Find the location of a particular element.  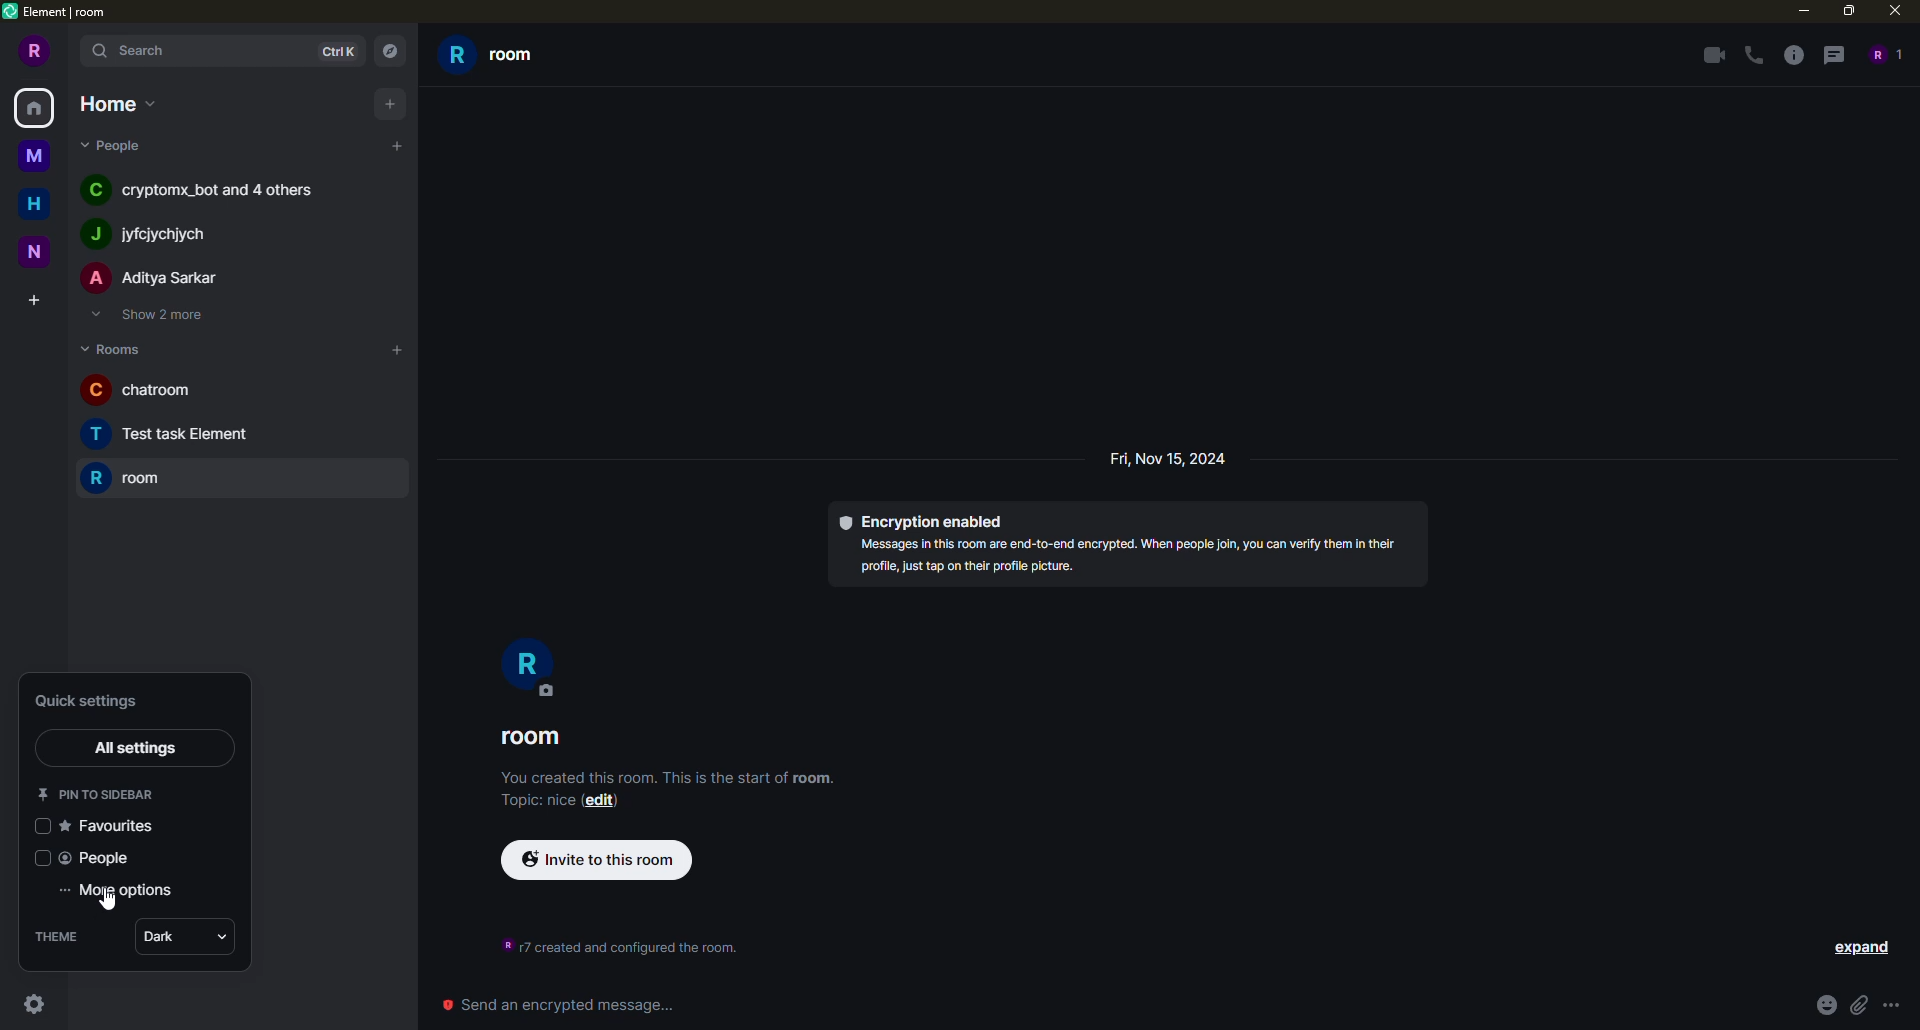

quick settings is located at coordinates (37, 1005).